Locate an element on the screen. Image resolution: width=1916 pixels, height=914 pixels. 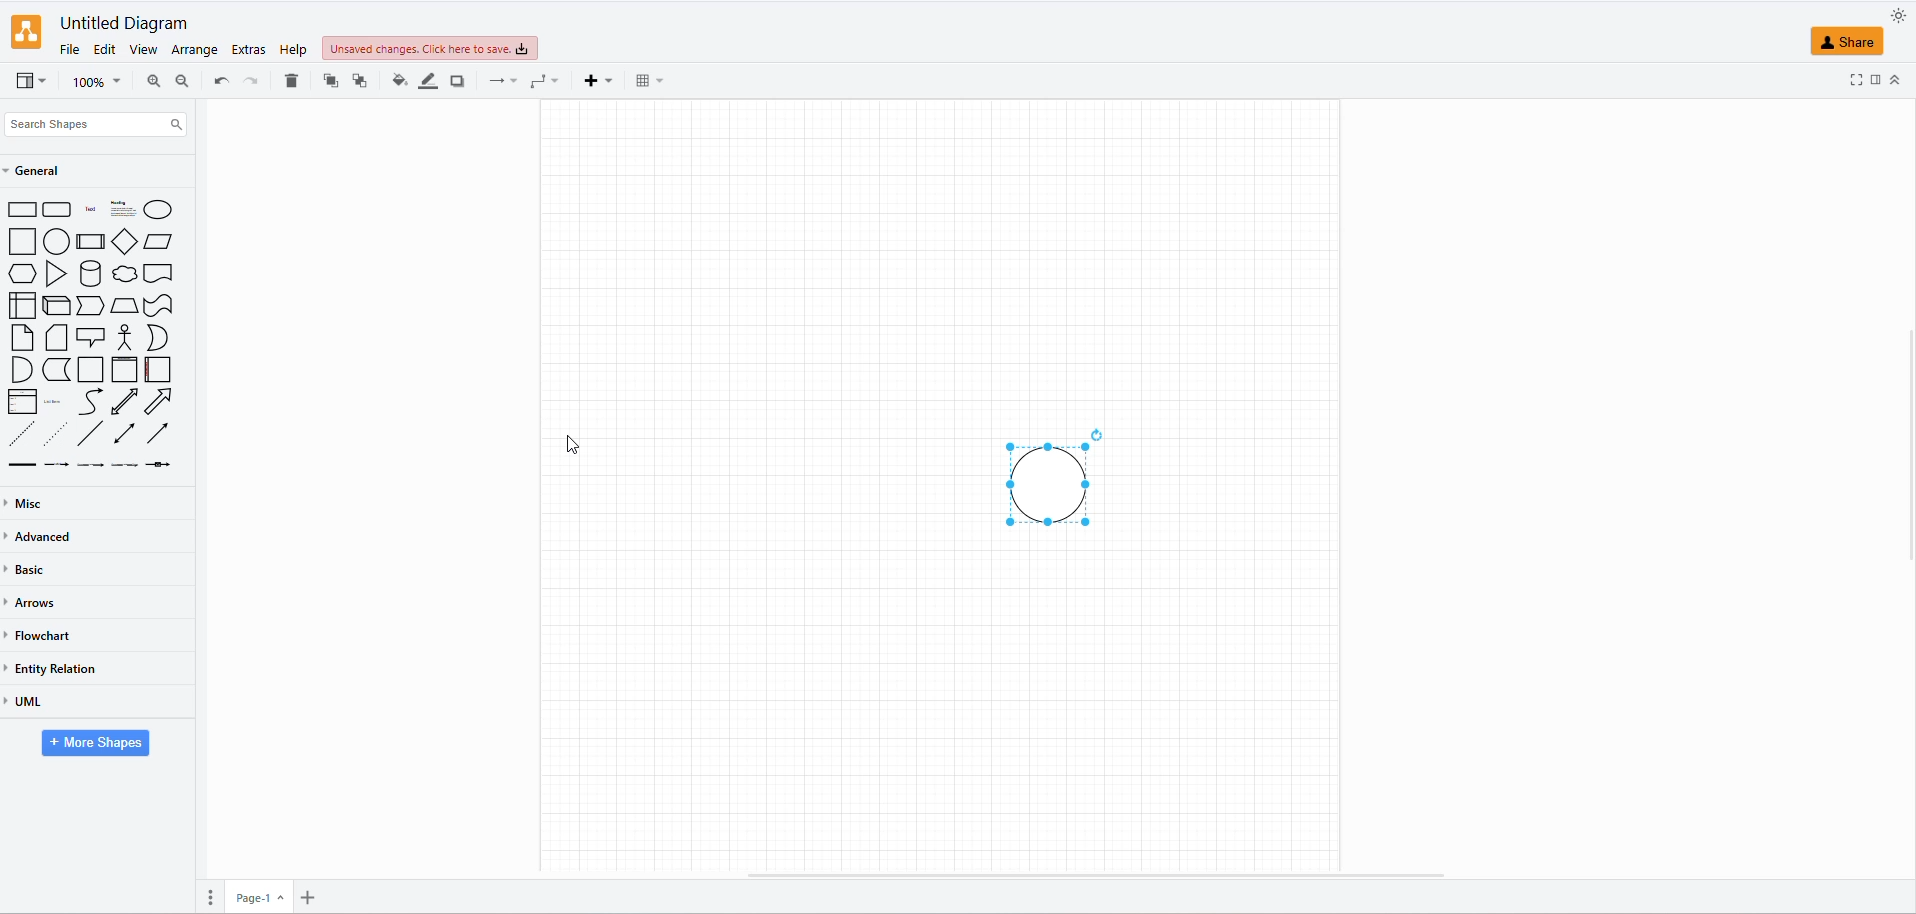
cursor is located at coordinates (576, 441).